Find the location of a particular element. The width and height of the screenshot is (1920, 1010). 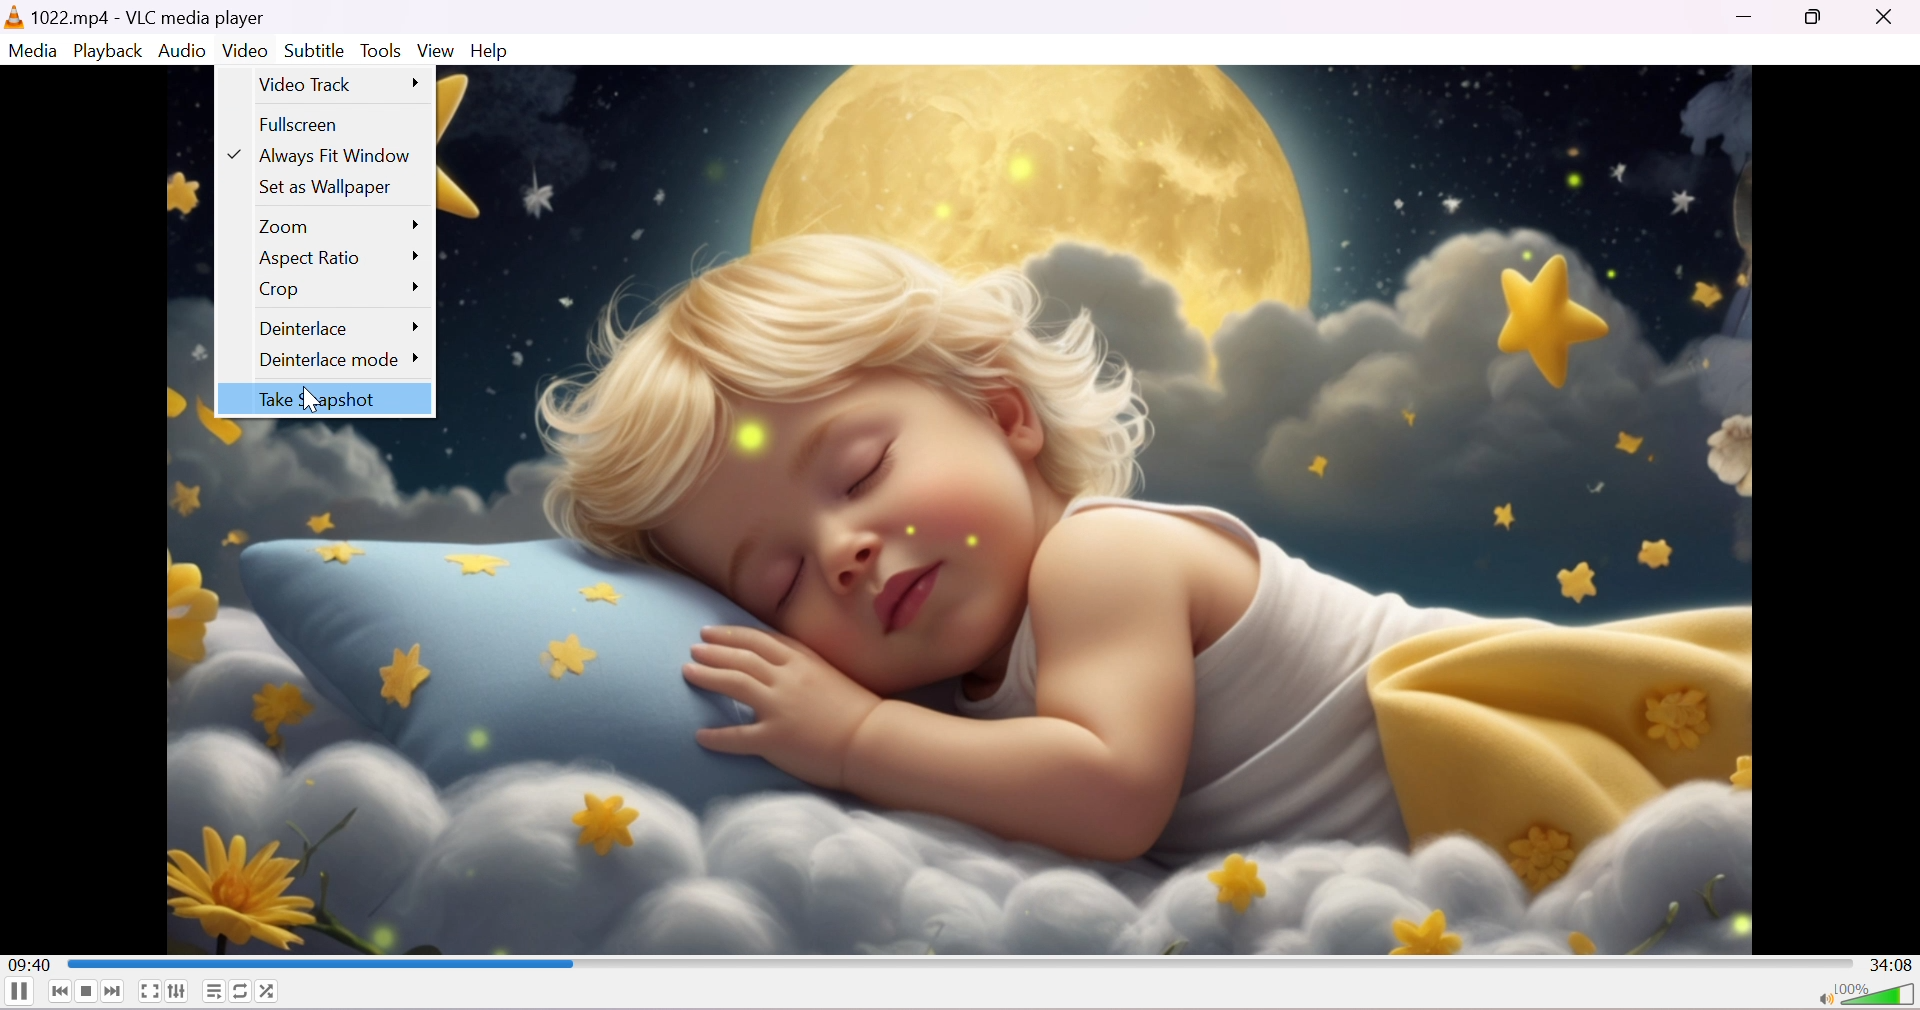

Media is located at coordinates (35, 51).